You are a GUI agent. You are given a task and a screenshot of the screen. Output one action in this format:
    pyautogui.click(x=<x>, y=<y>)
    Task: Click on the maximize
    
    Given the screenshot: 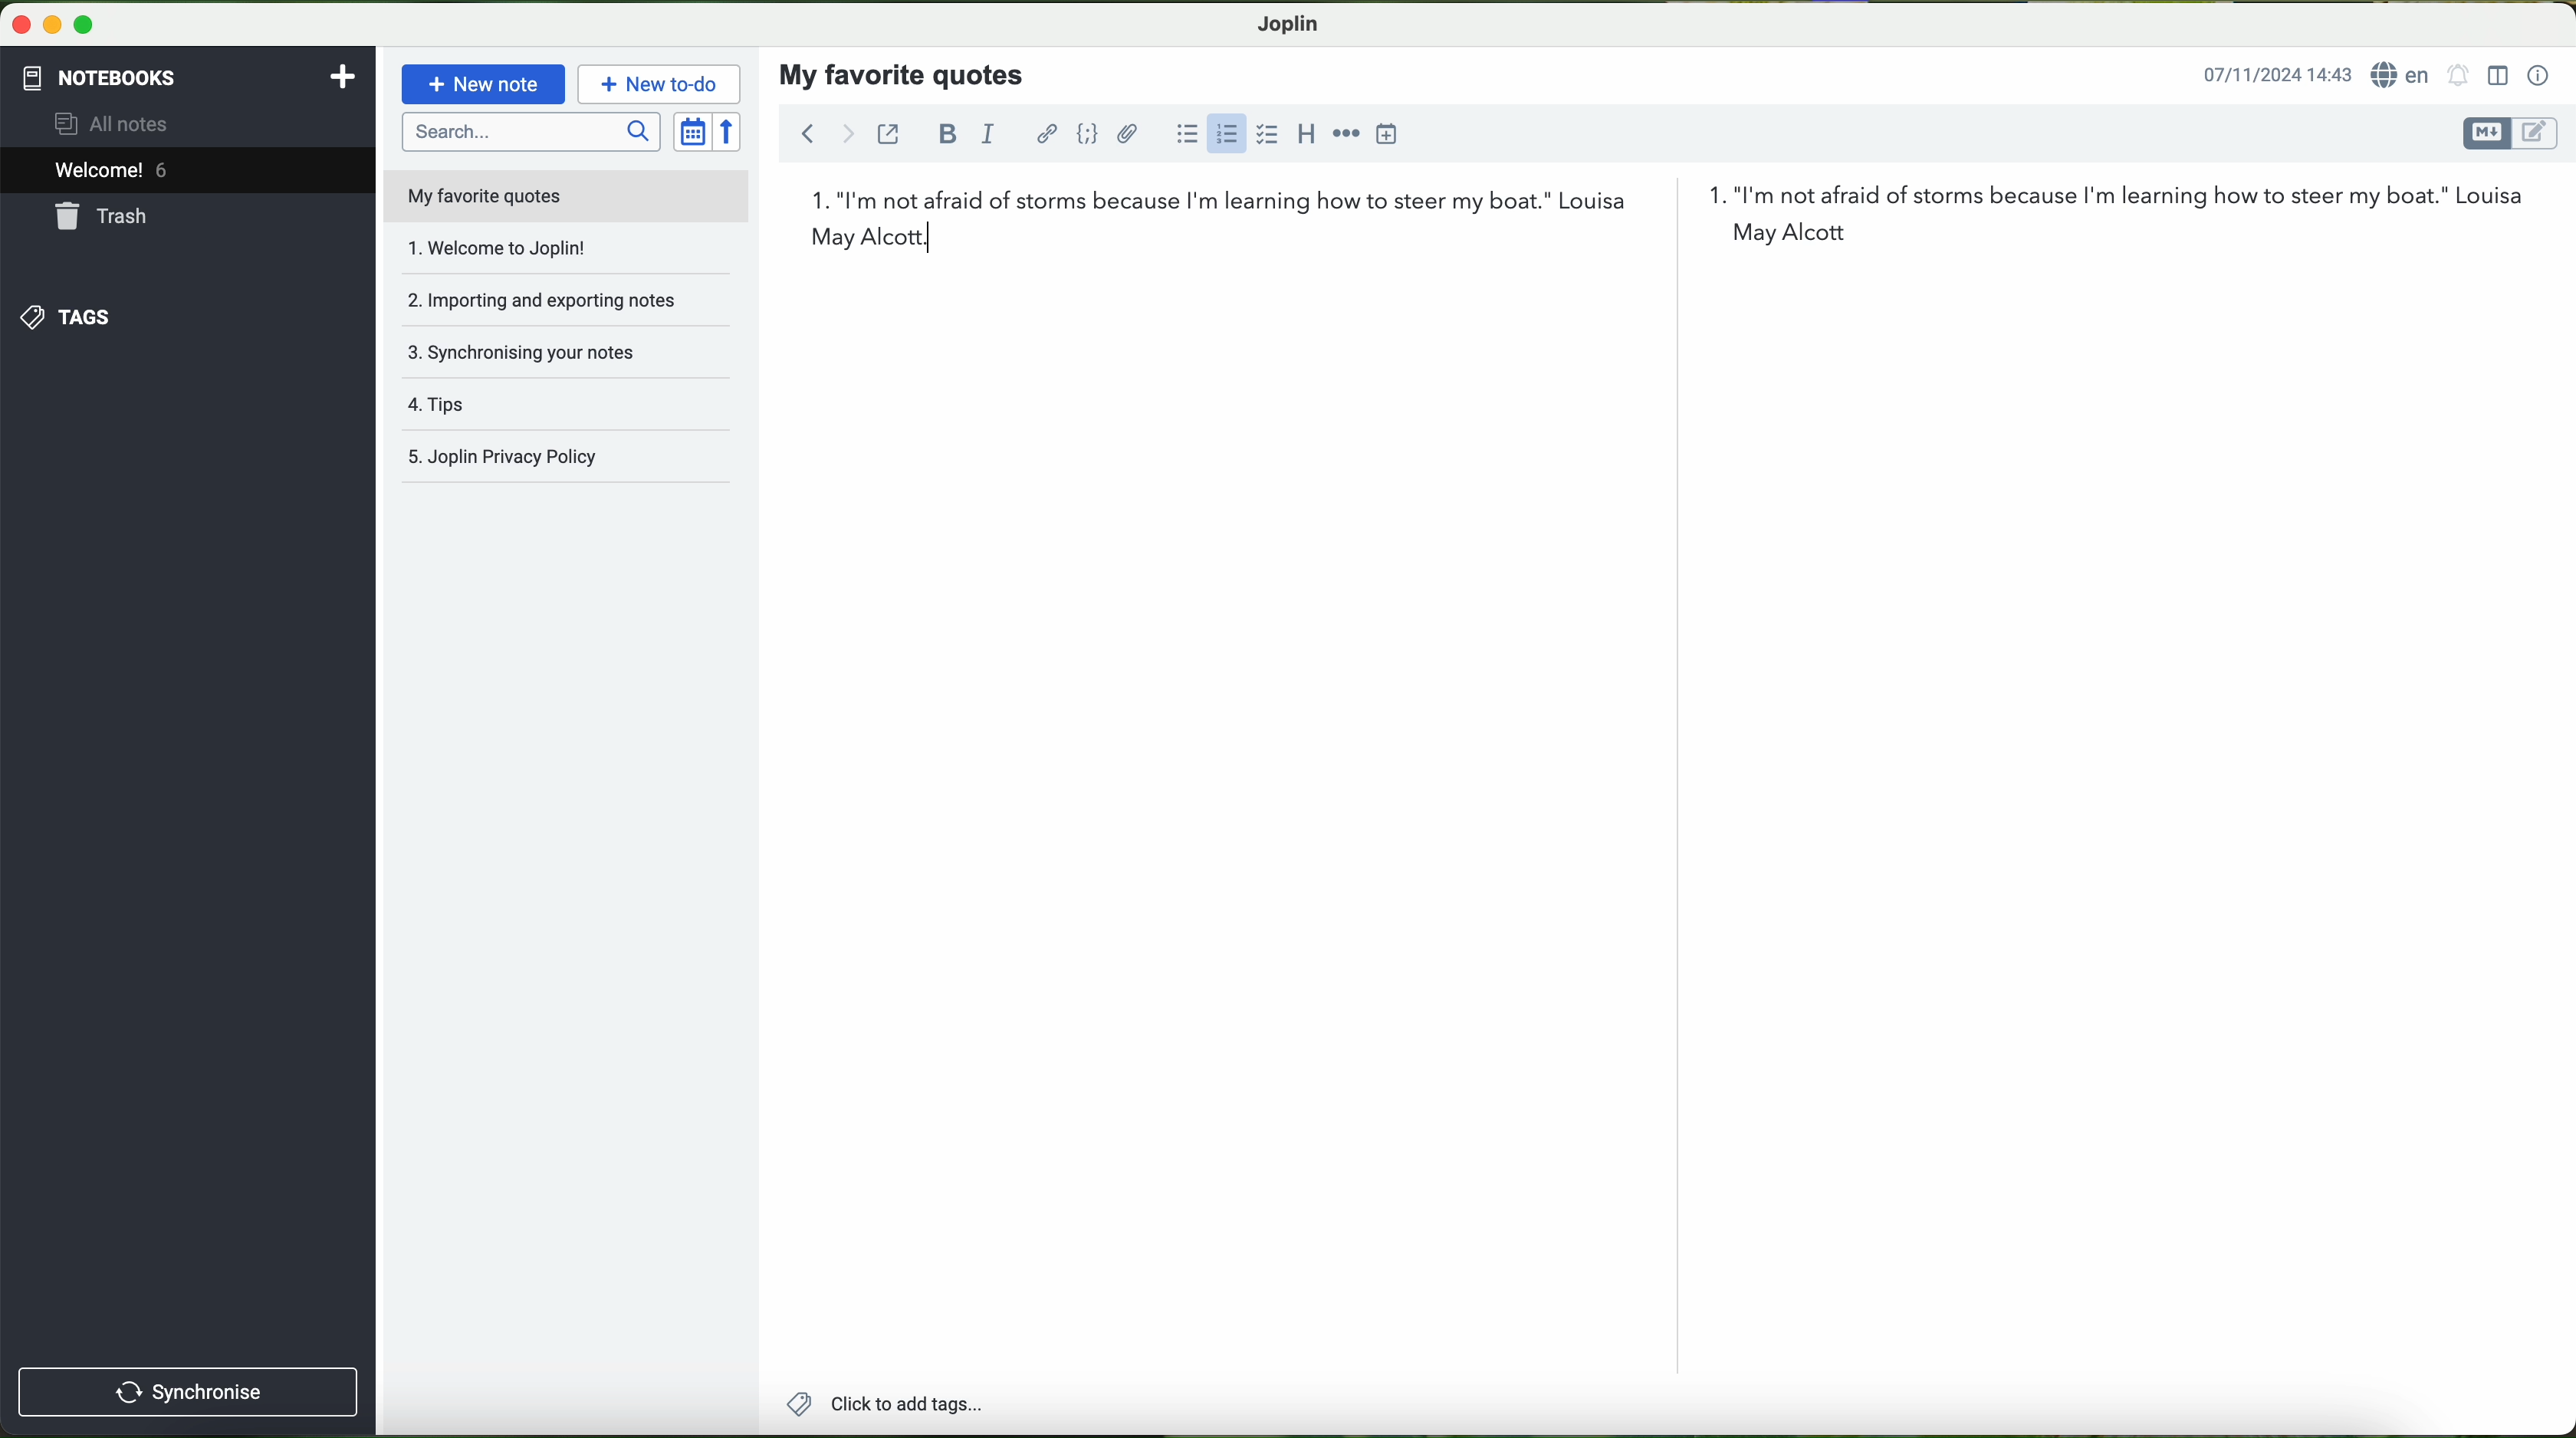 What is the action you would take?
    pyautogui.click(x=83, y=31)
    